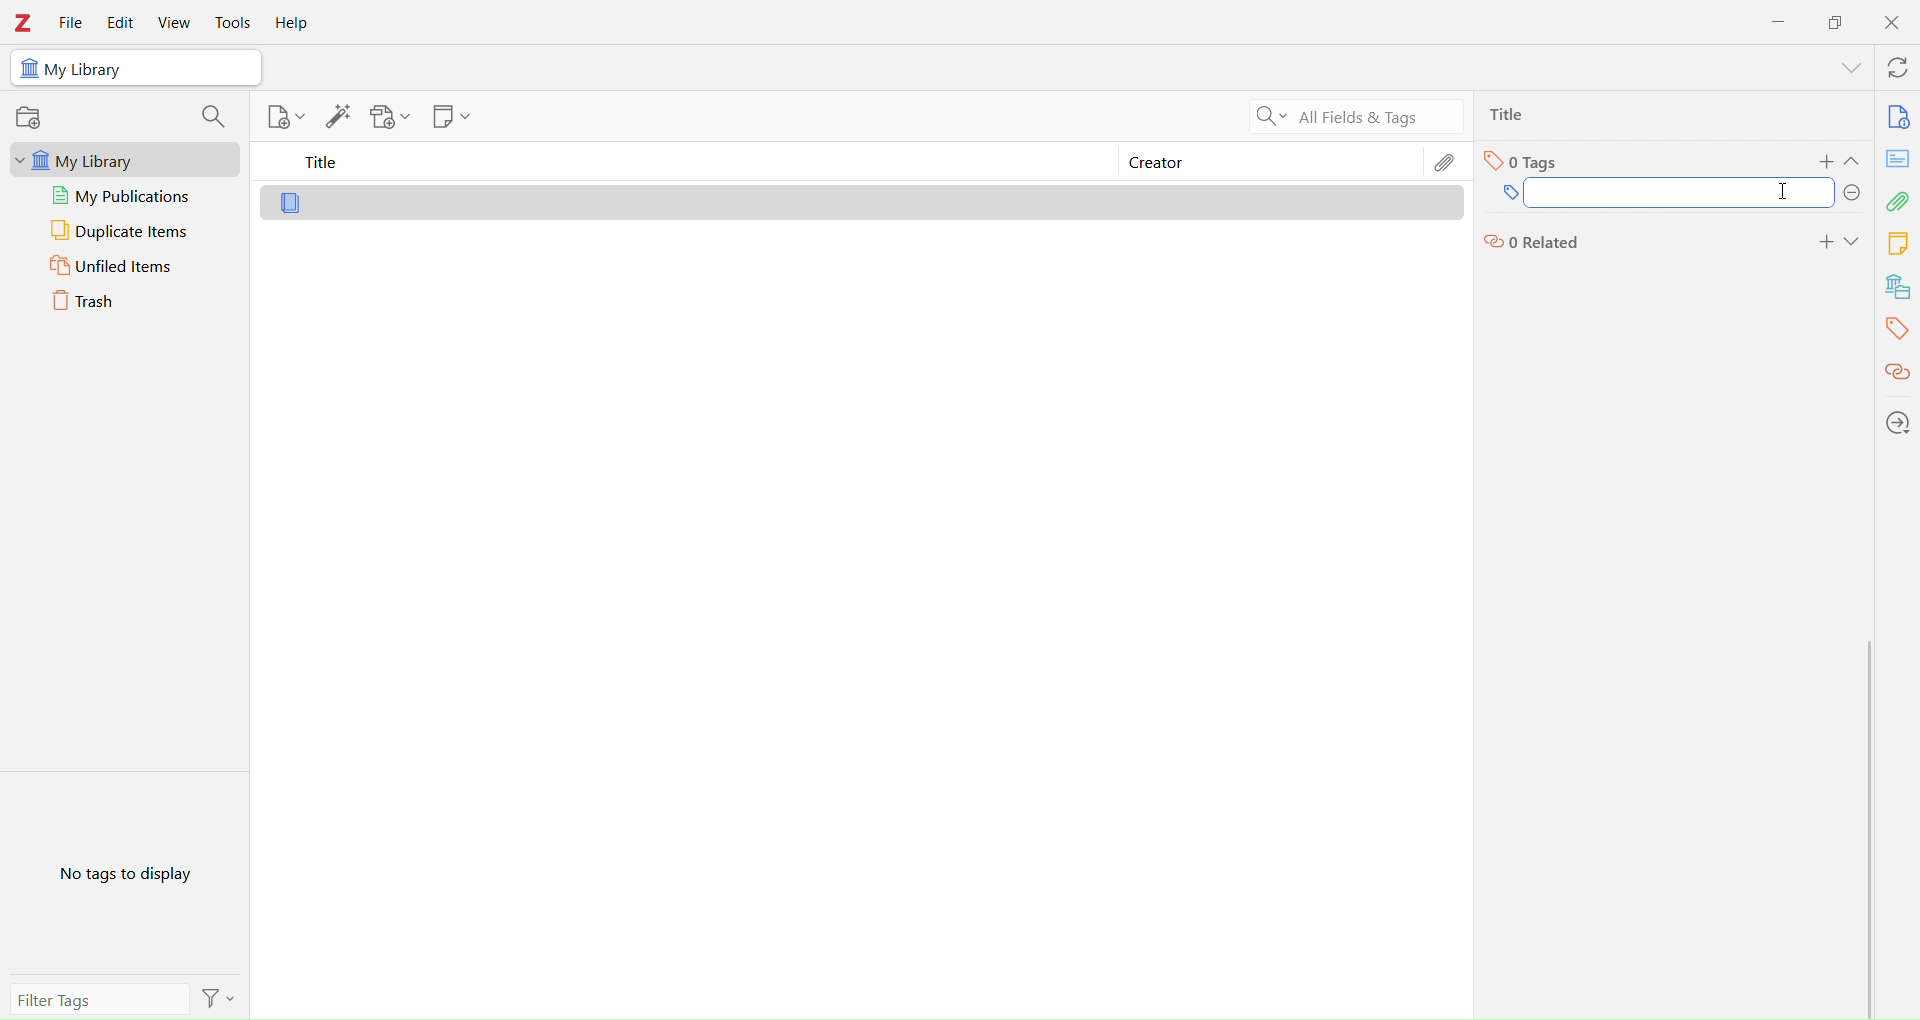 This screenshot has width=1920, height=1020. What do you see at coordinates (1532, 242) in the screenshot?
I see `Related` at bounding box center [1532, 242].